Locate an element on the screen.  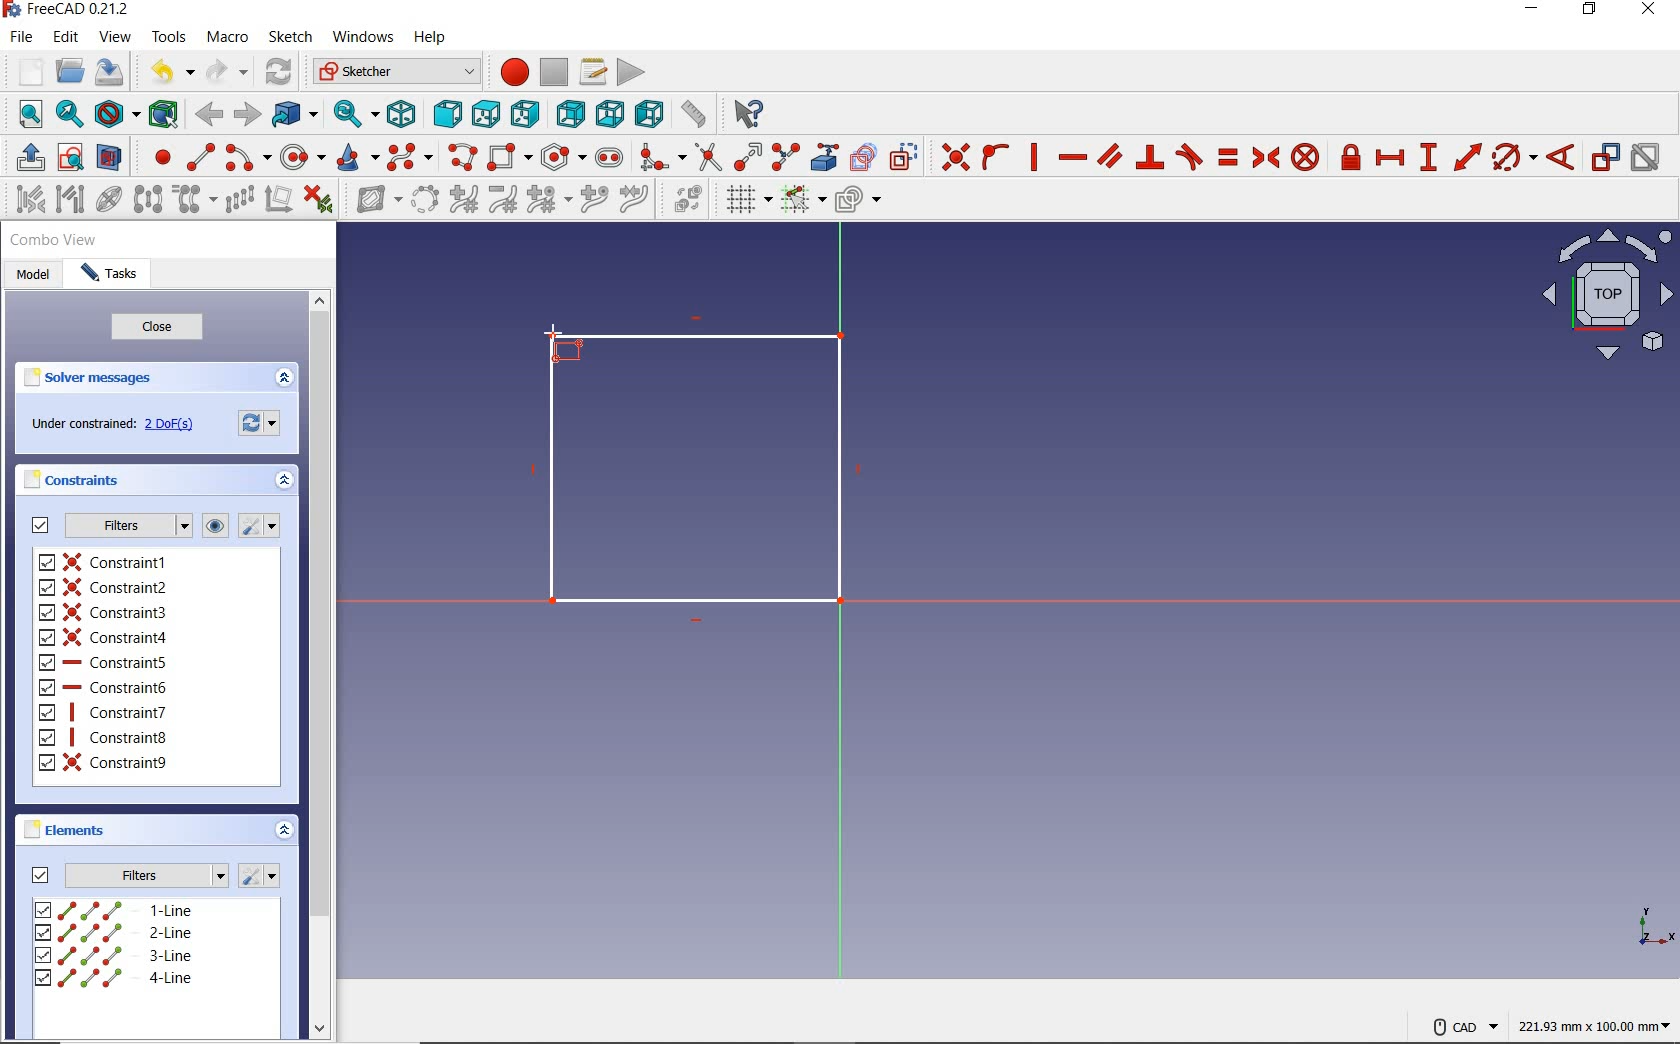
help is located at coordinates (431, 37).